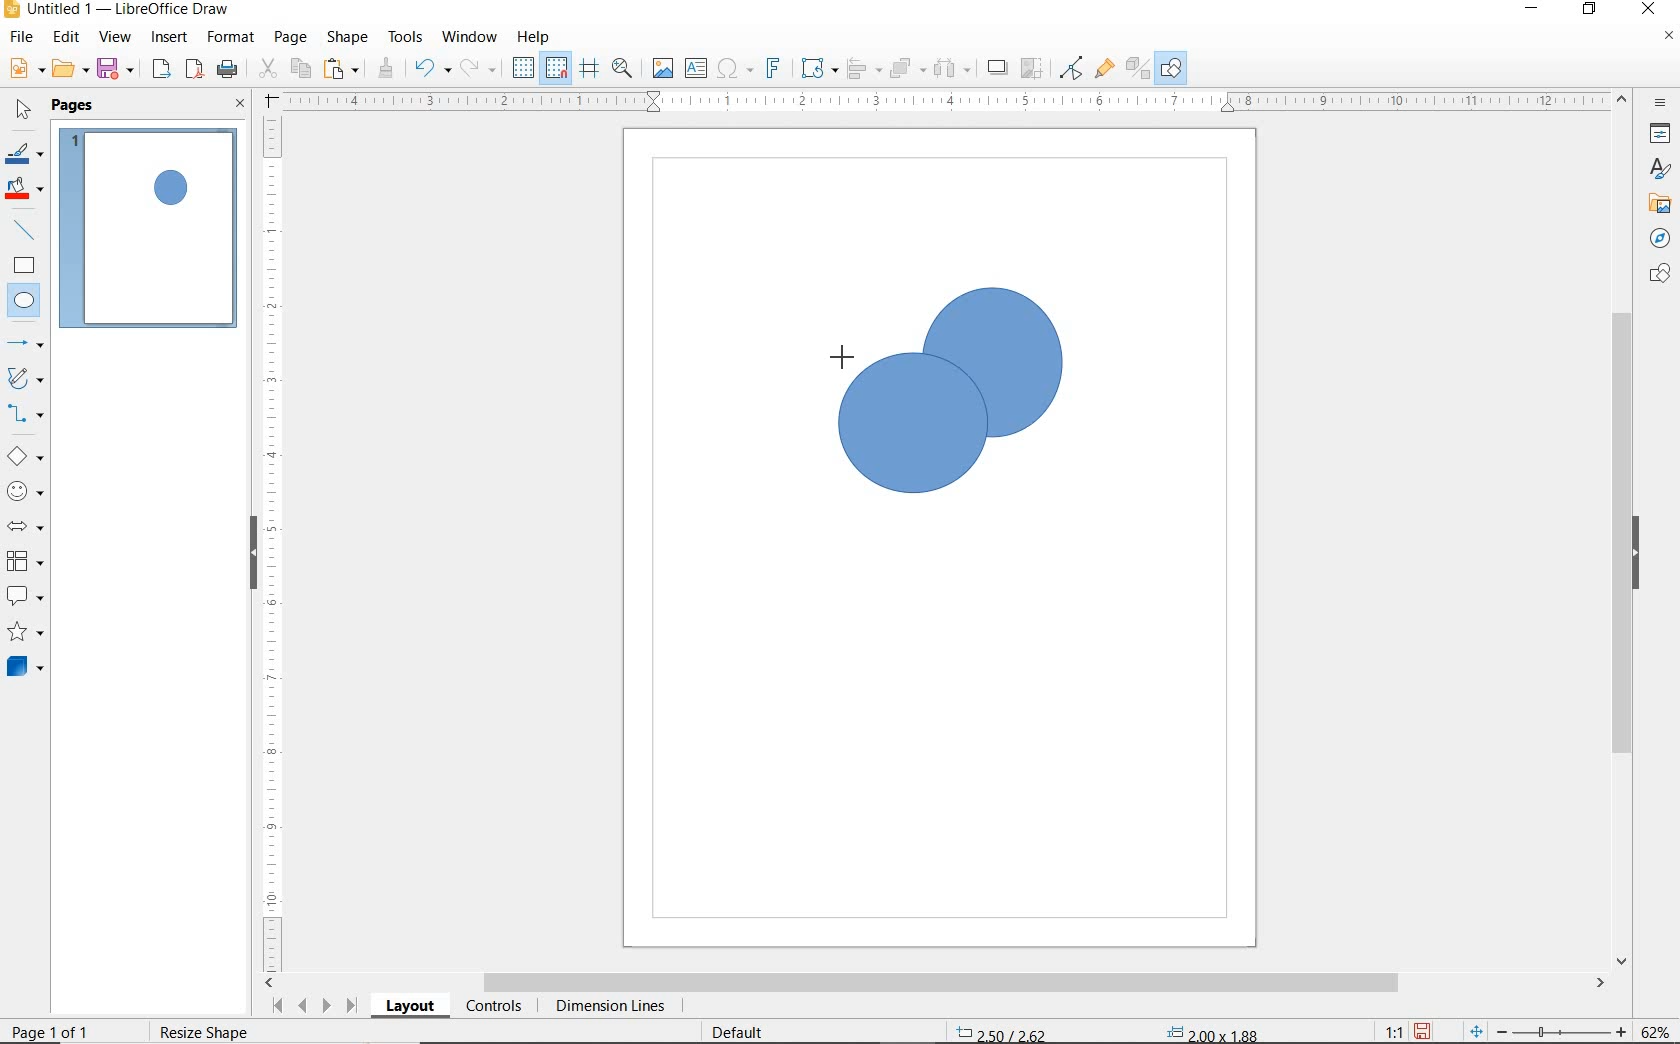 The image size is (1680, 1044). Describe the element at coordinates (1138, 70) in the screenshot. I see `TOGGLE EXTRUSION` at that location.